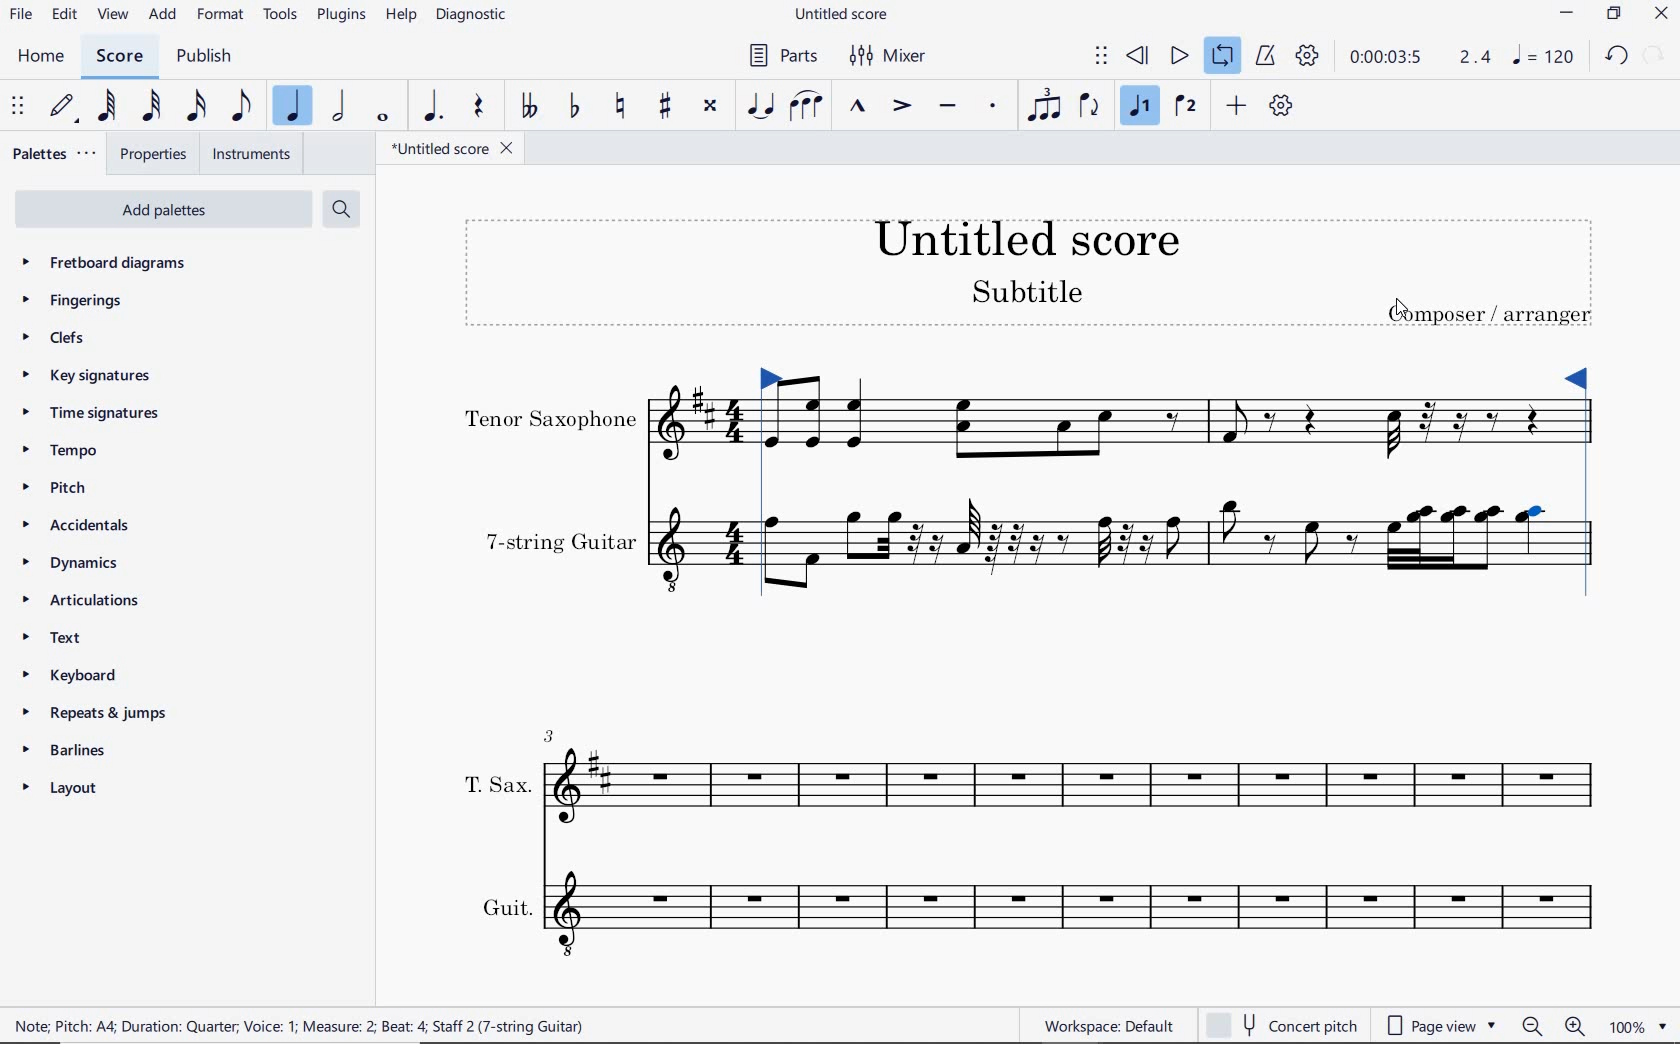 The height and width of the screenshot is (1044, 1680). I want to click on INSTRUMENT: TENOR SAXOPHONE, so click(1175, 419).